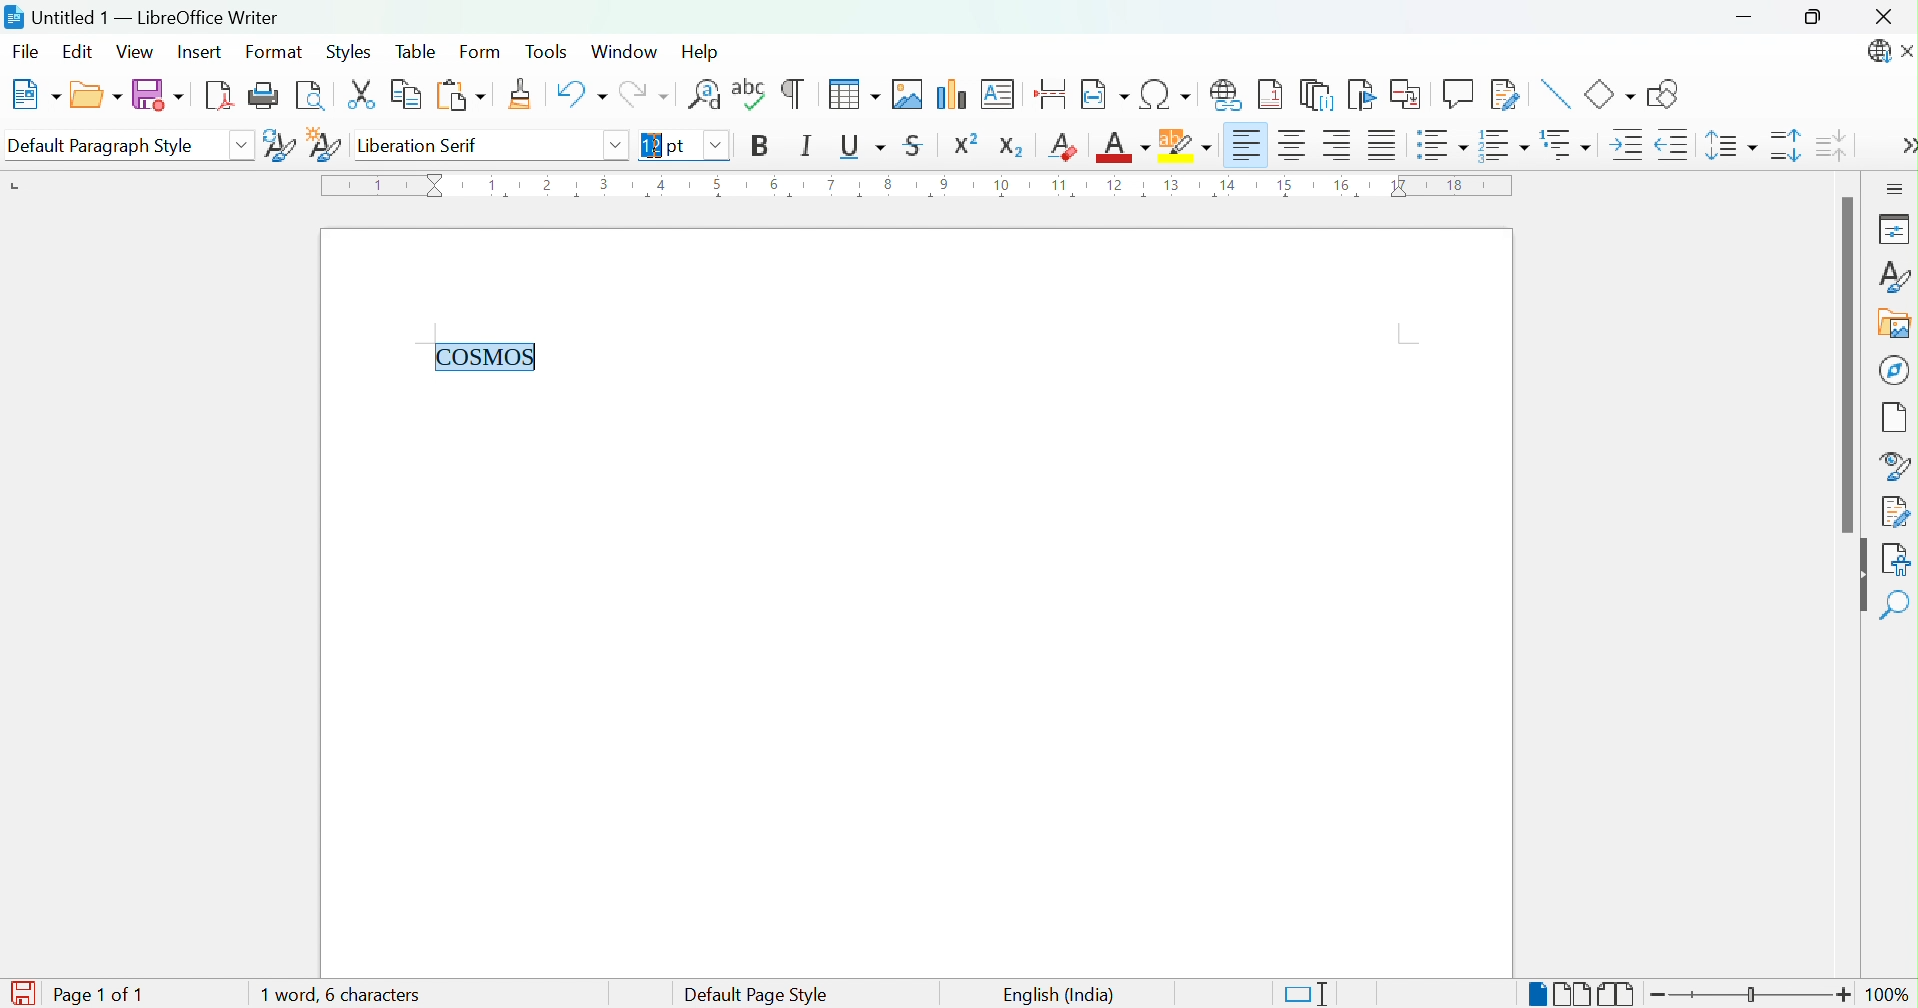  I want to click on Liberation serif, so click(422, 147).